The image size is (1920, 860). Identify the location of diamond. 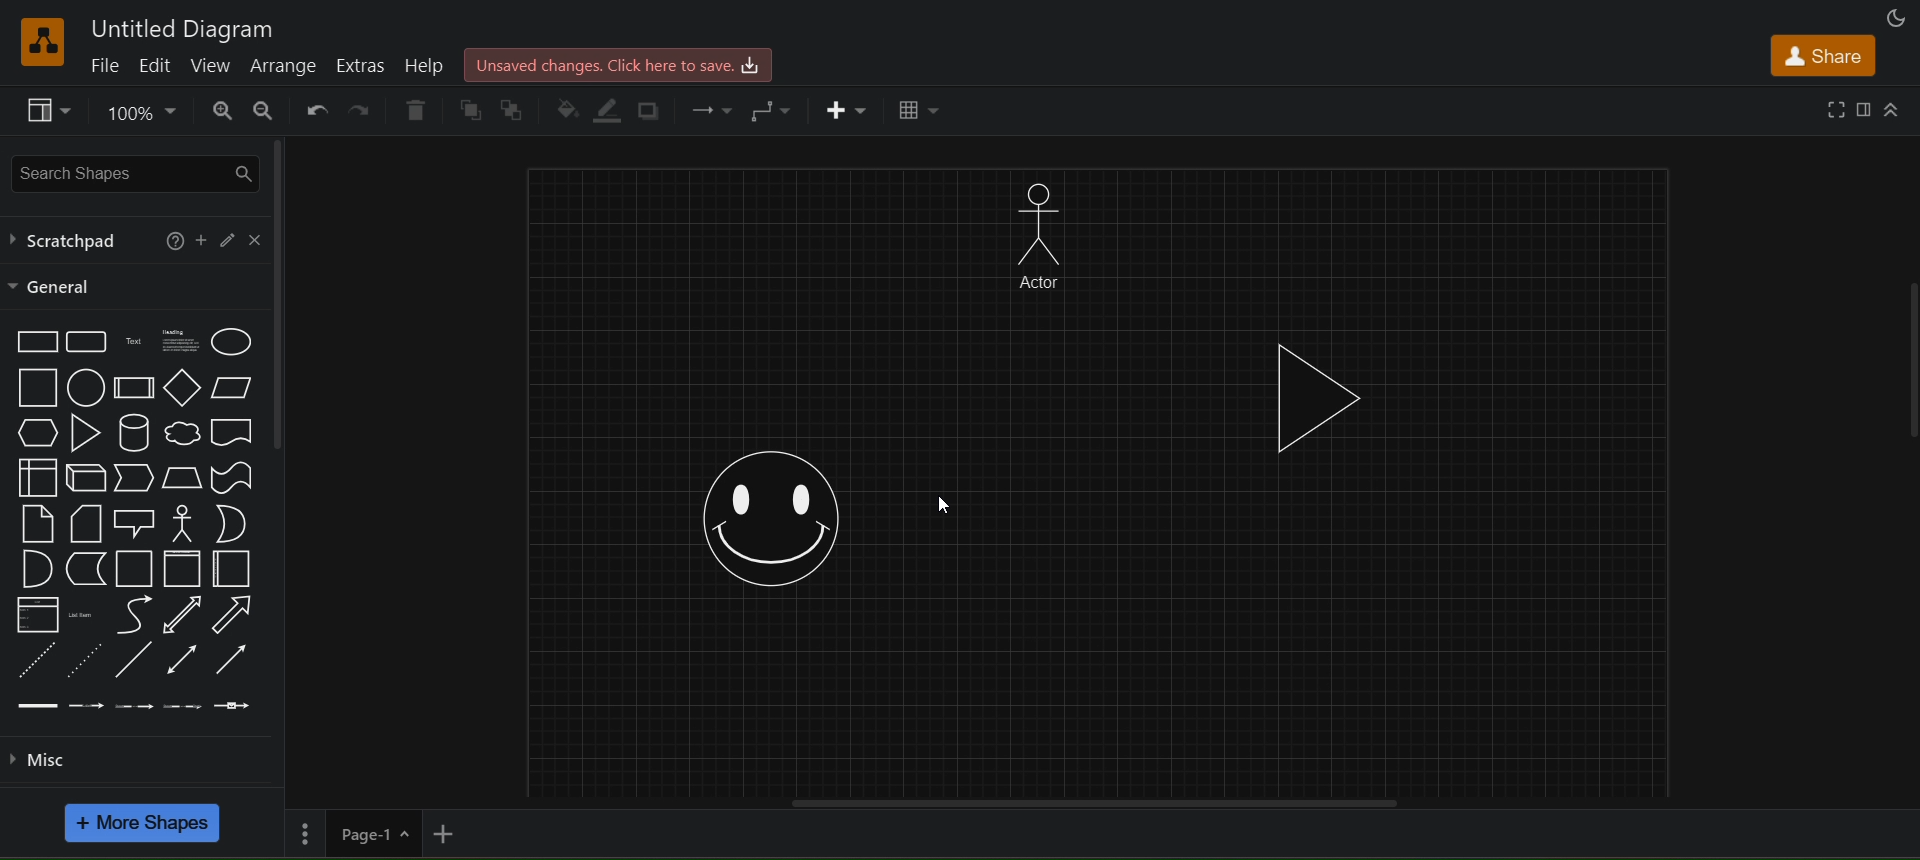
(178, 388).